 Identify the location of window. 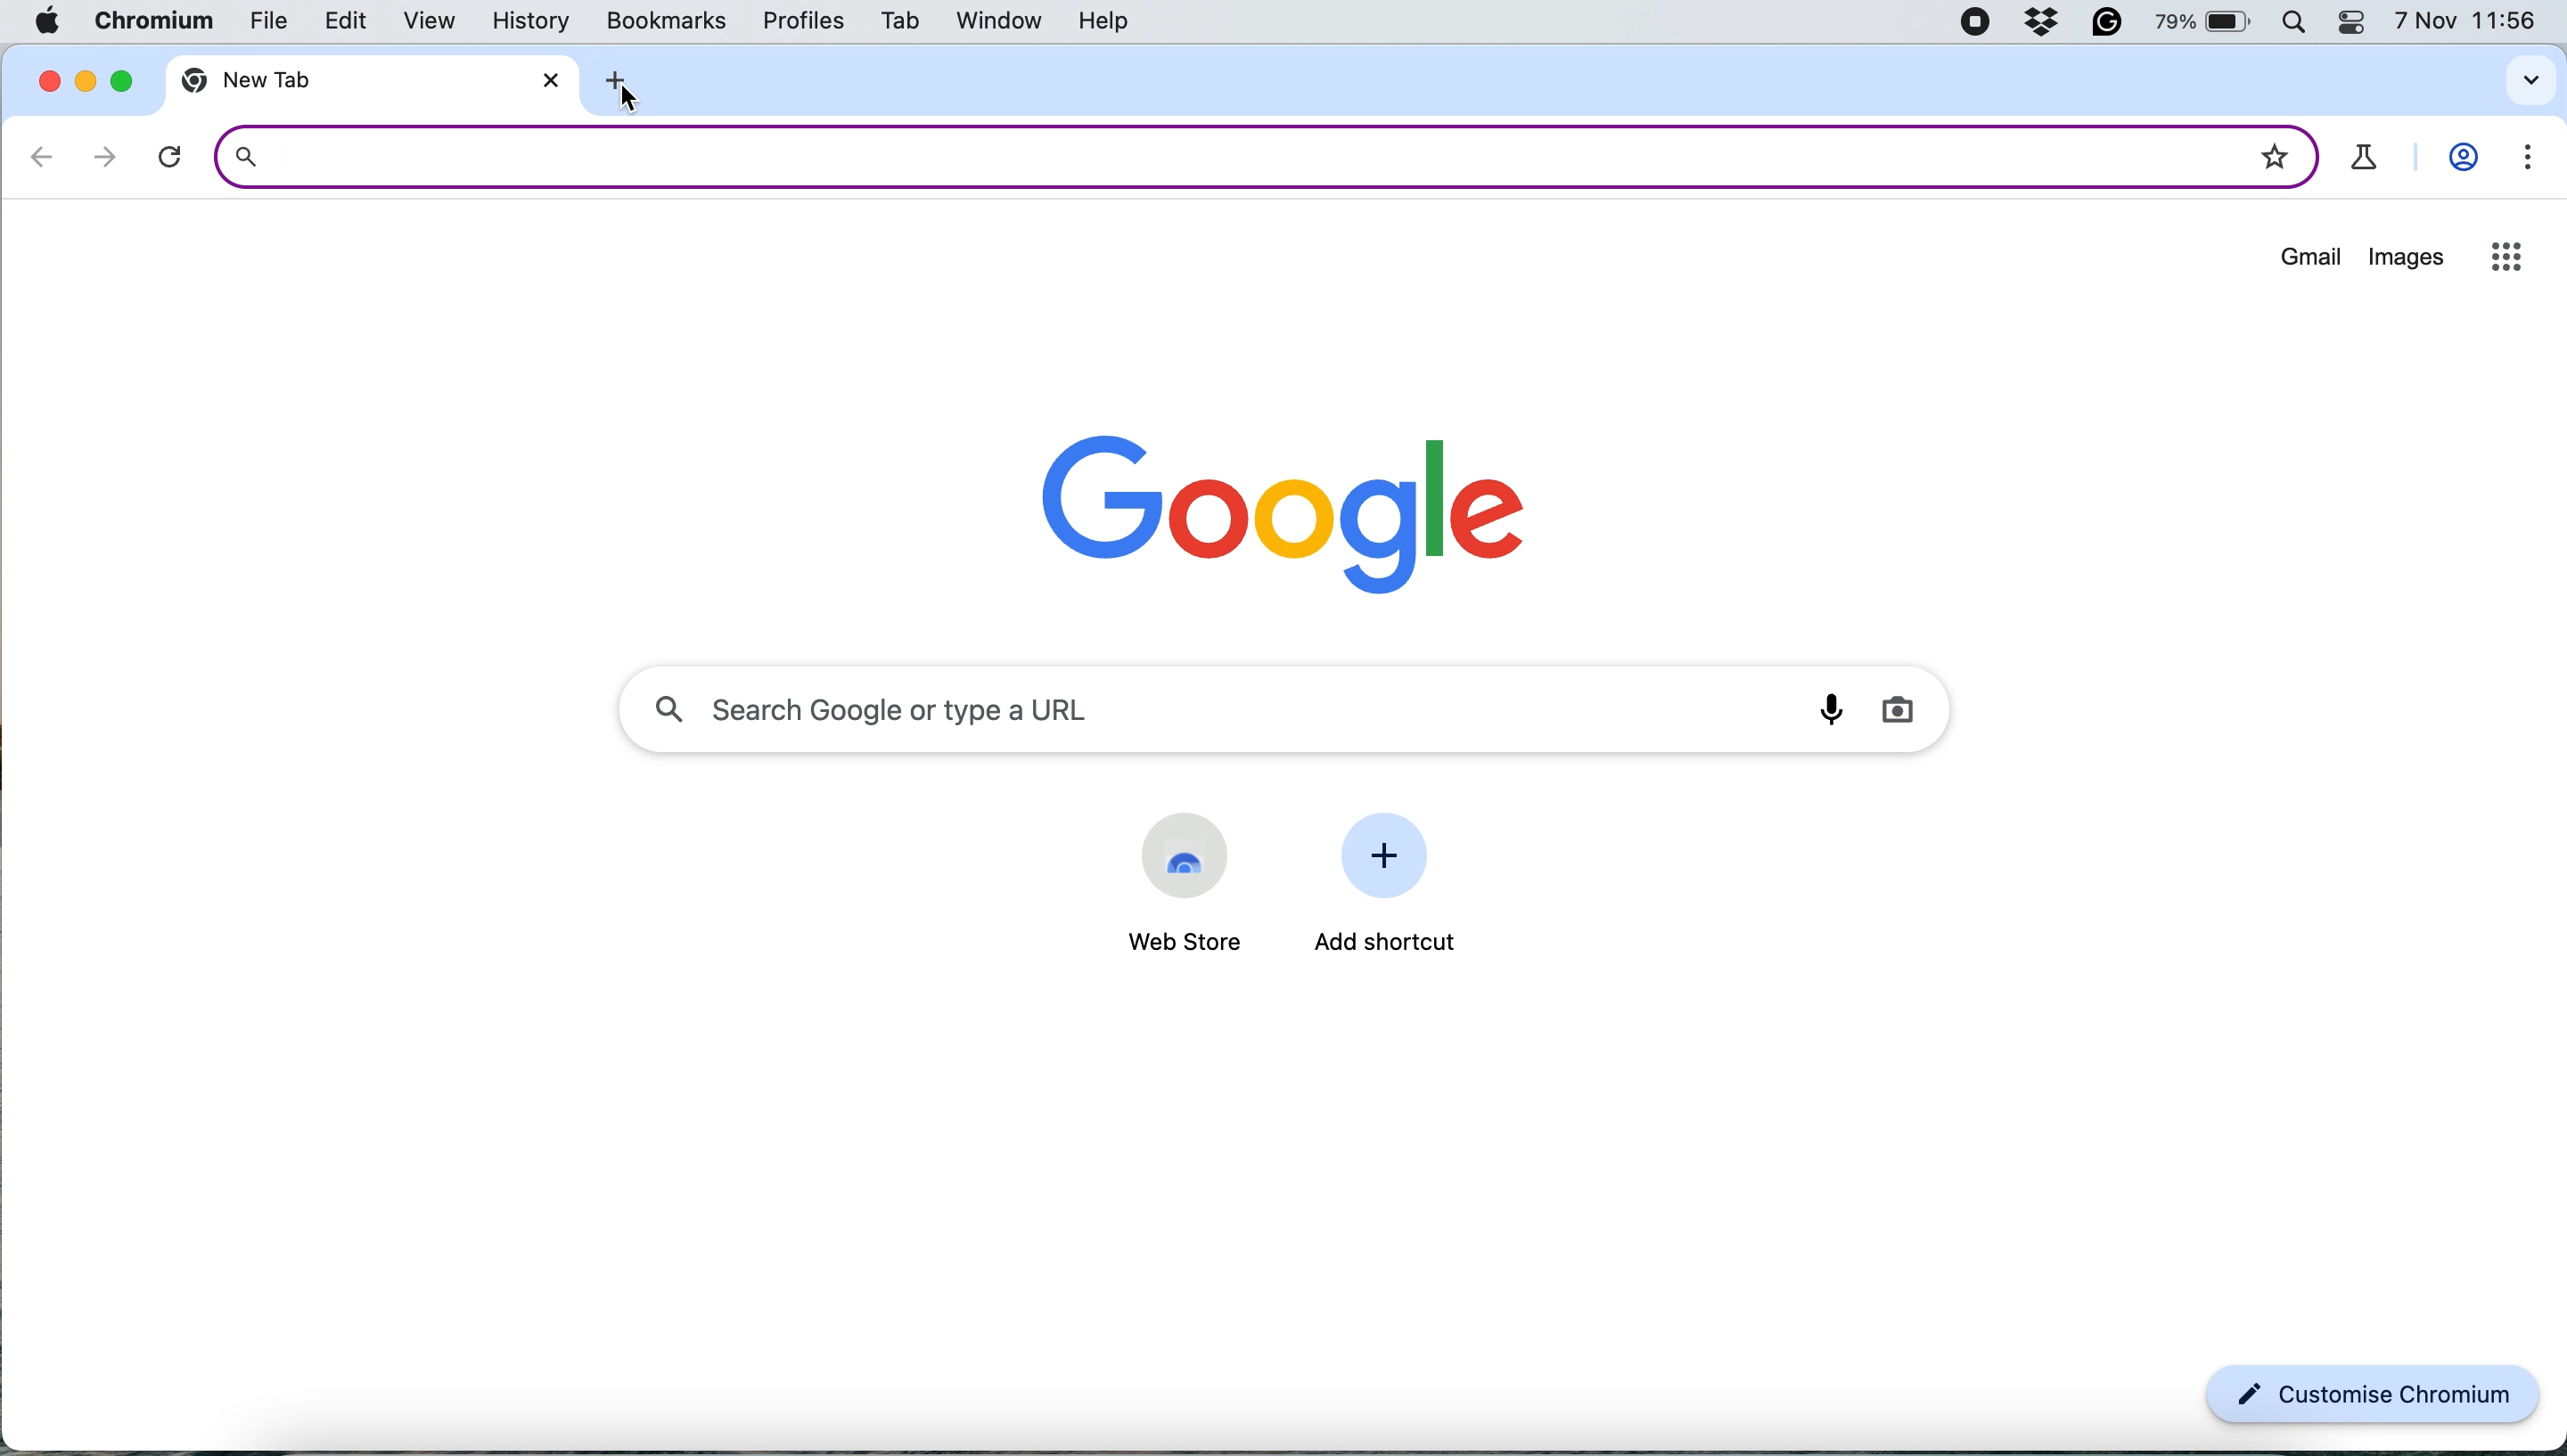
(999, 21).